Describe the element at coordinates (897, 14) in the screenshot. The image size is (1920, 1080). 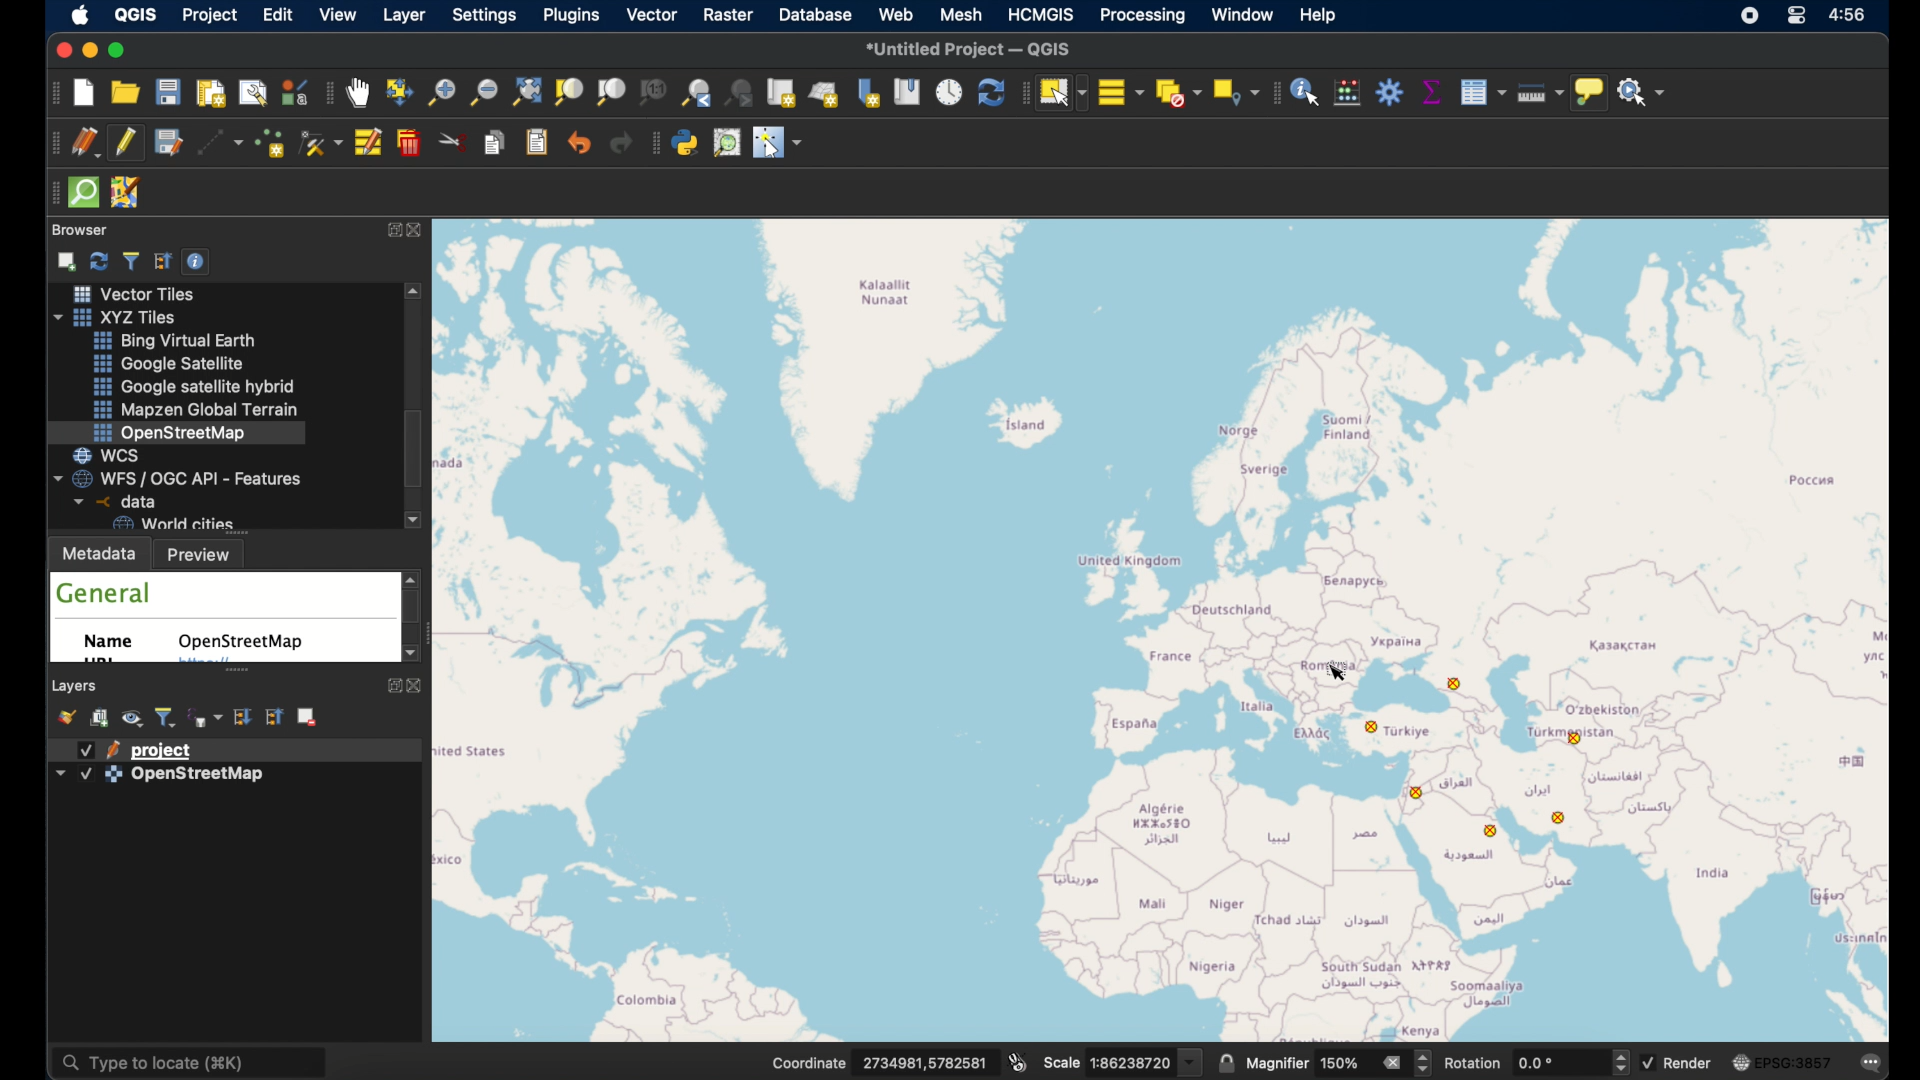
I see `web` at that location.